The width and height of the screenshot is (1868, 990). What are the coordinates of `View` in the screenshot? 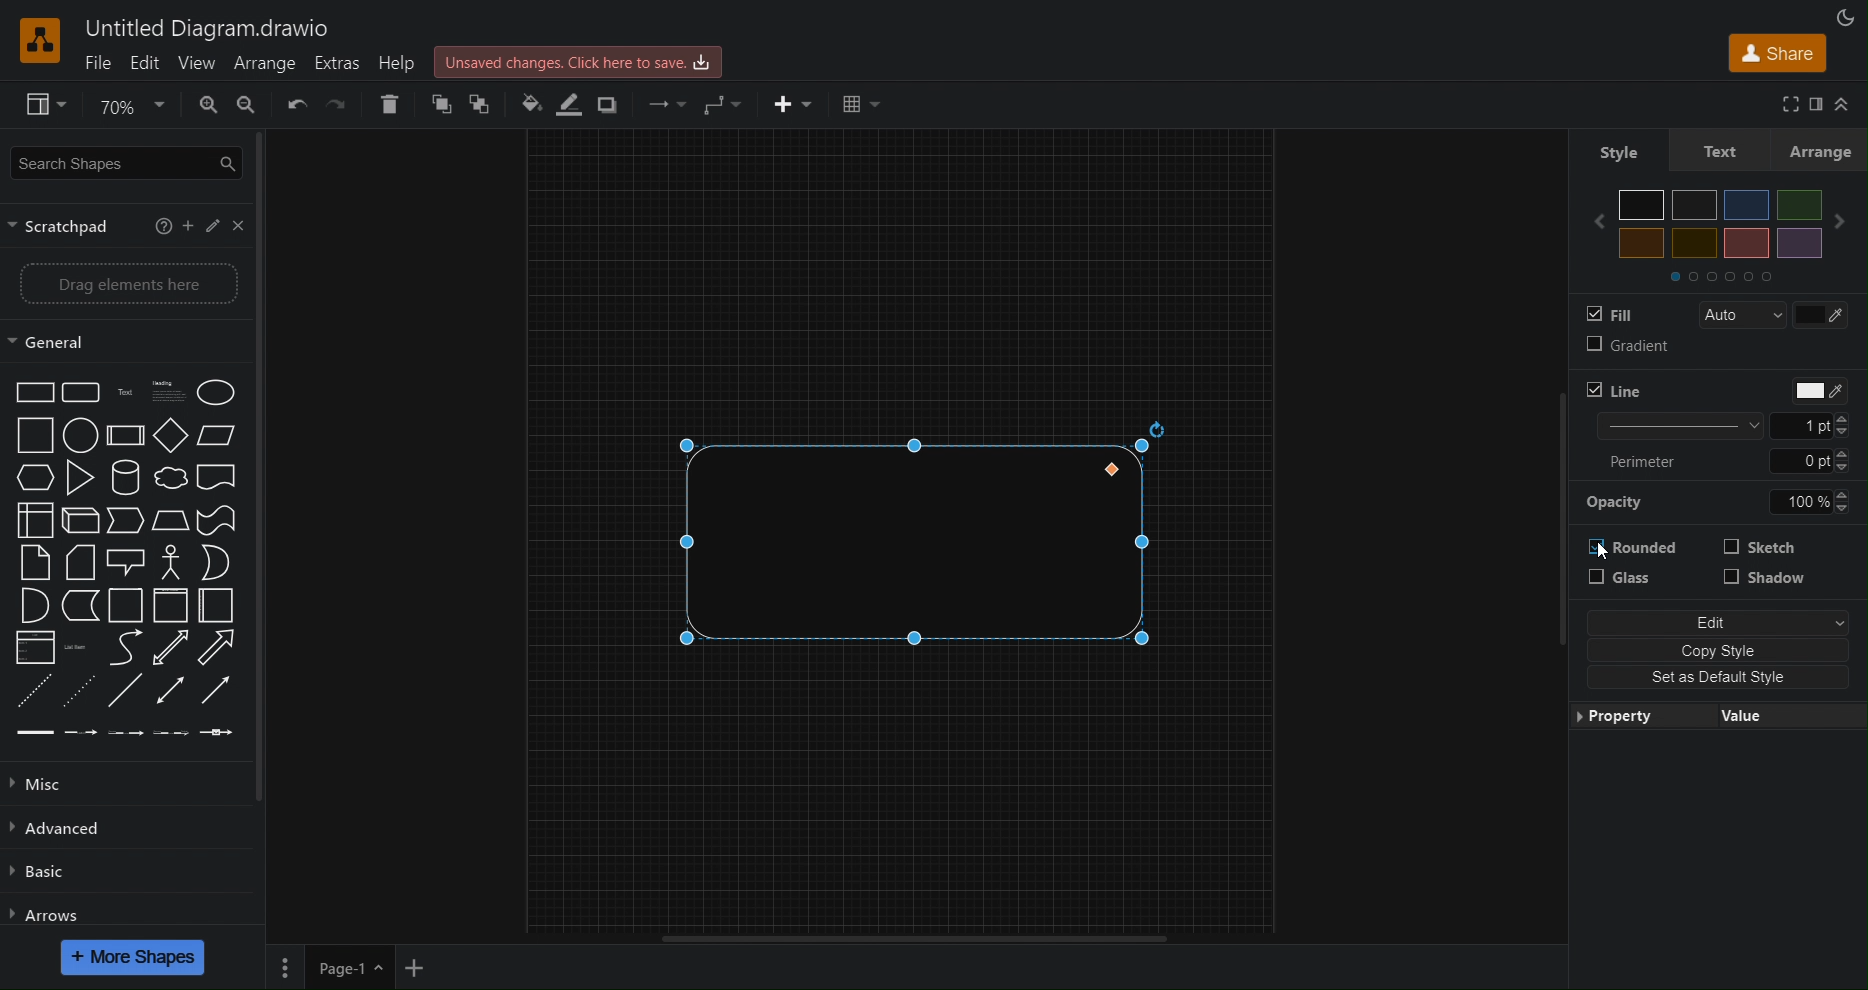 It's located at (36, 106).